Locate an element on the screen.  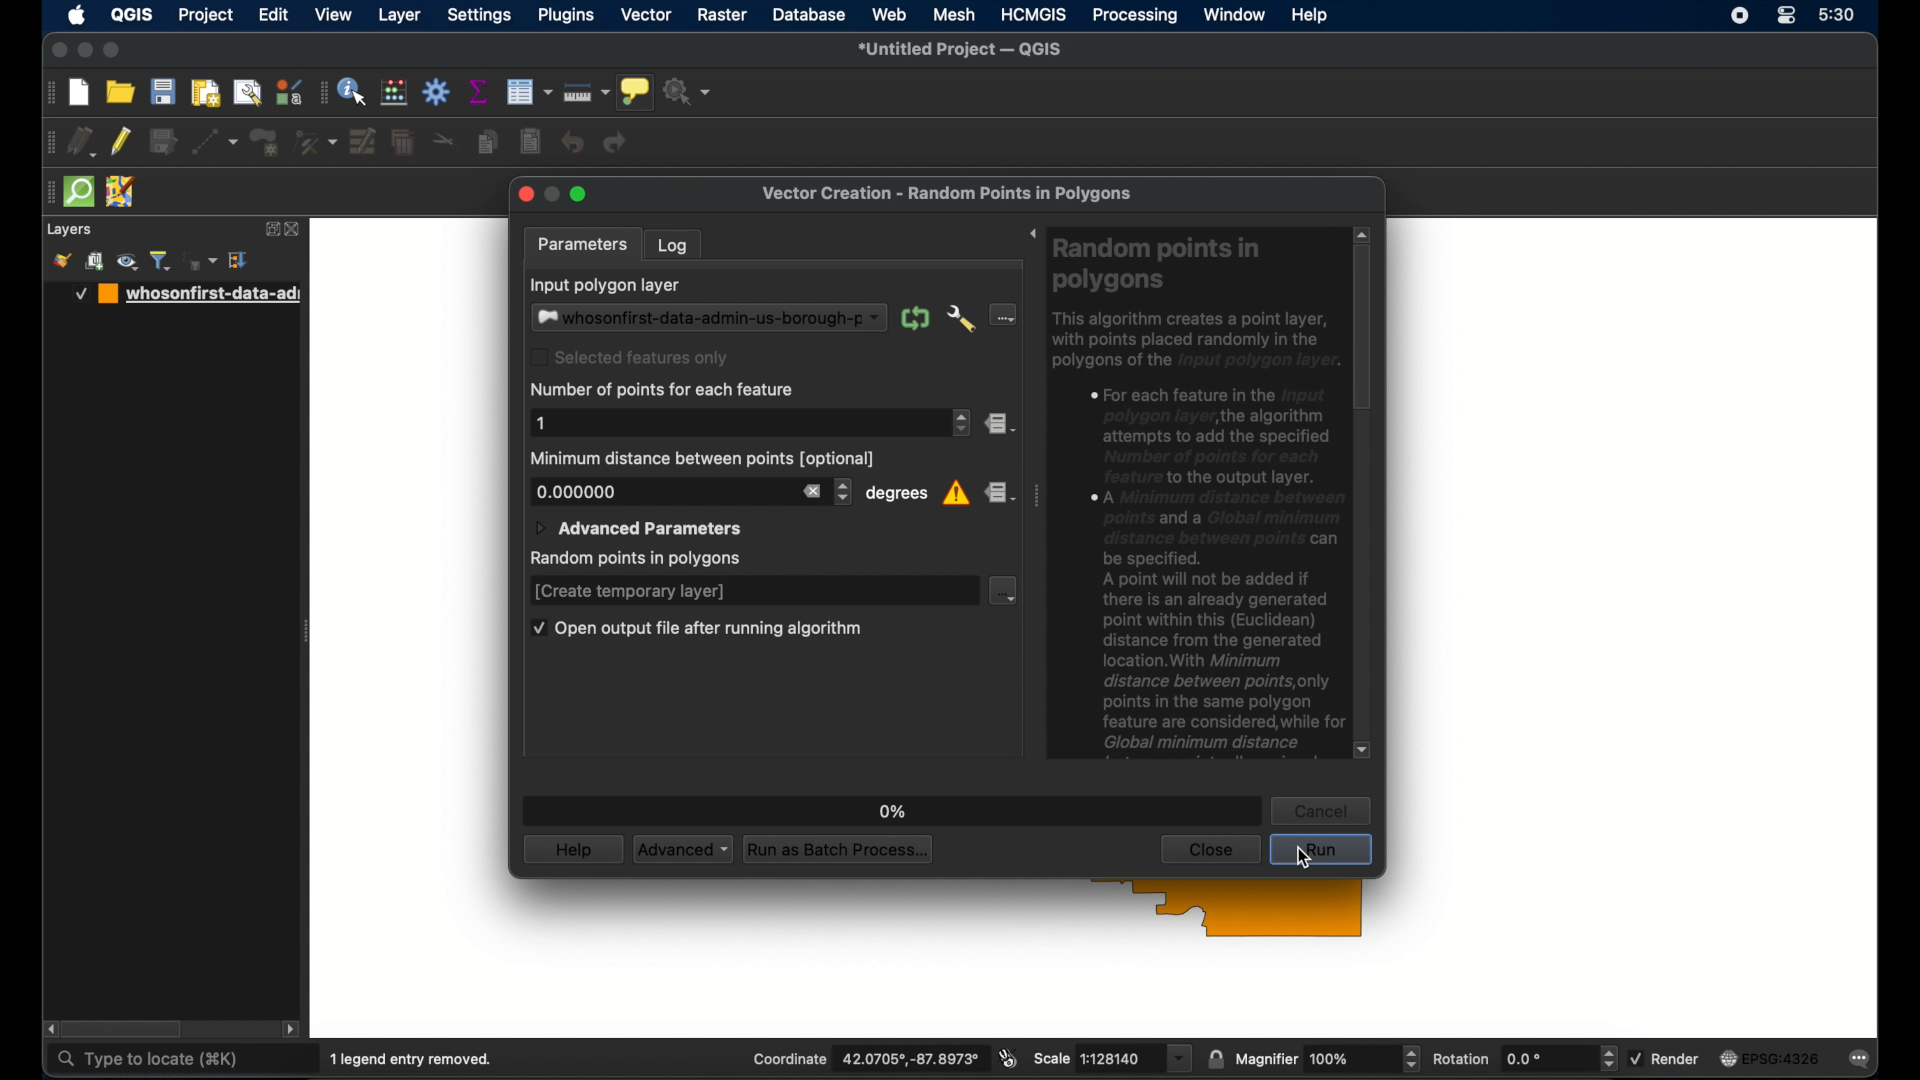
inactive minimize button is located at coordinates (552, 193).